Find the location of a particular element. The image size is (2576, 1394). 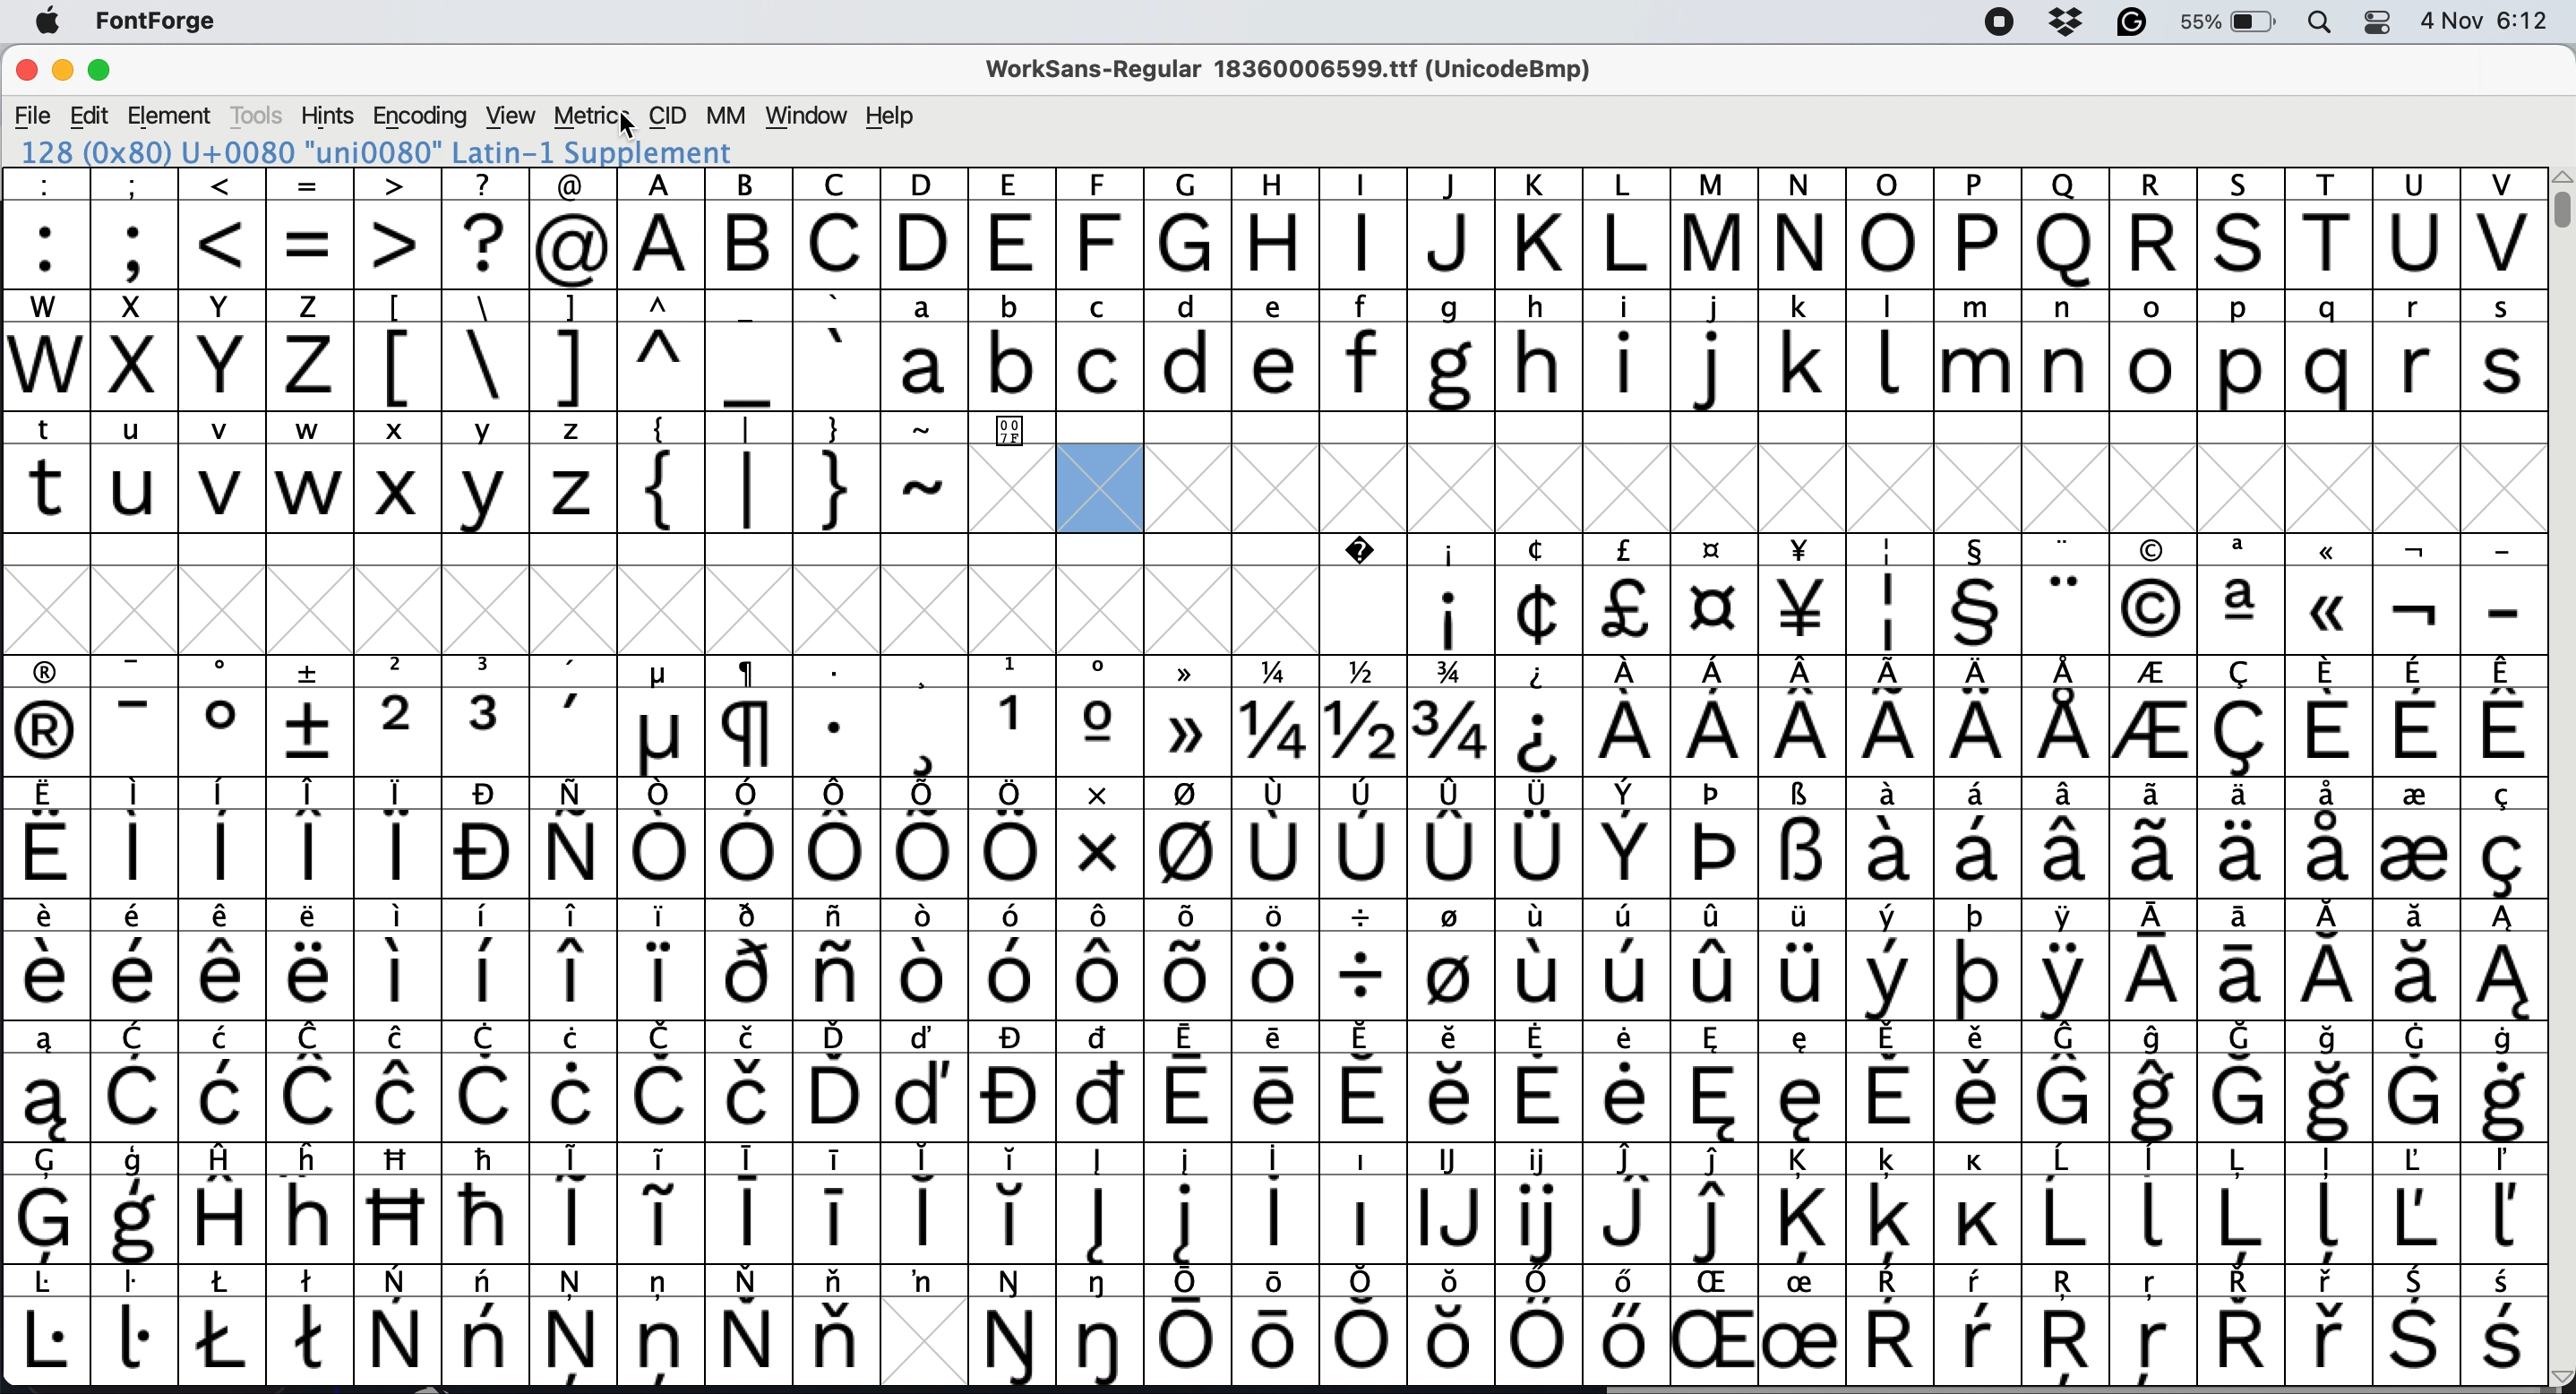

special letters is located at coordinates (1274, 1341).